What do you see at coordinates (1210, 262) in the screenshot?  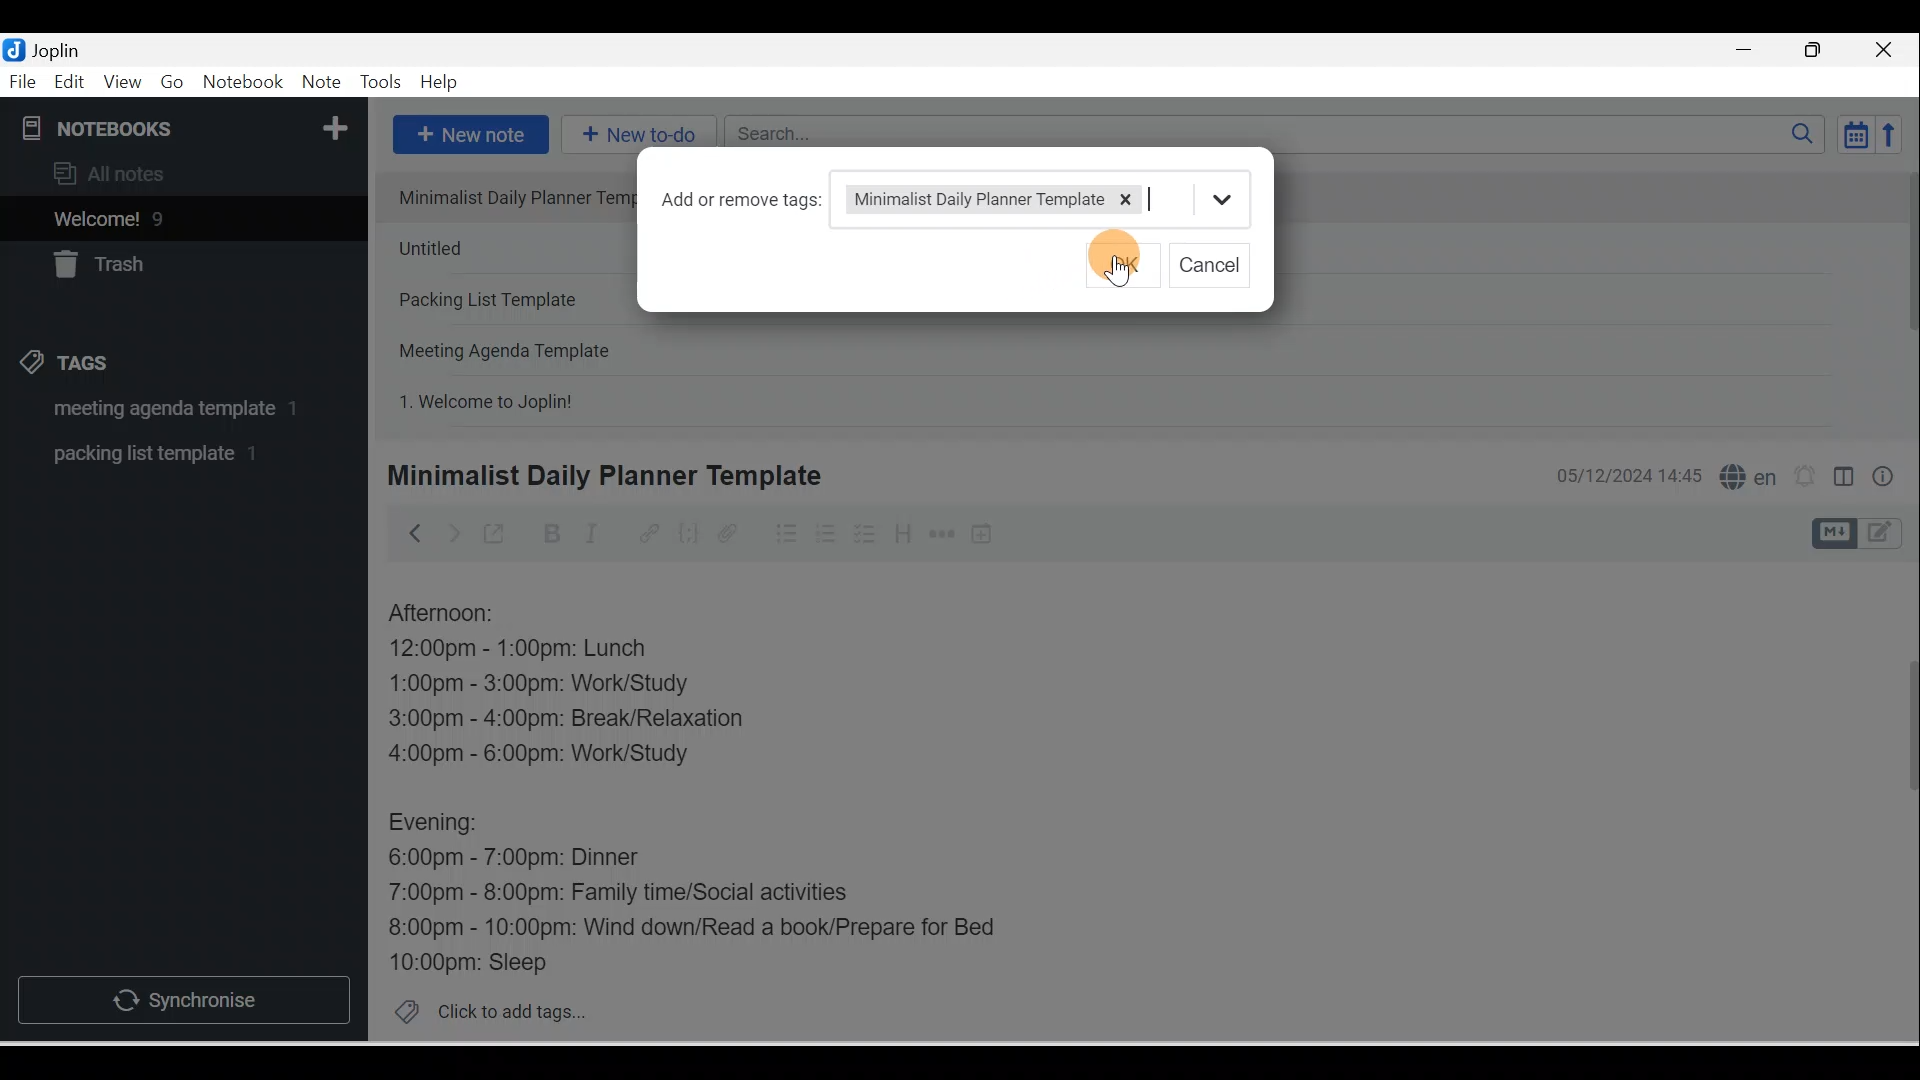 I see `cancel` at bounding box center [1210, 262].